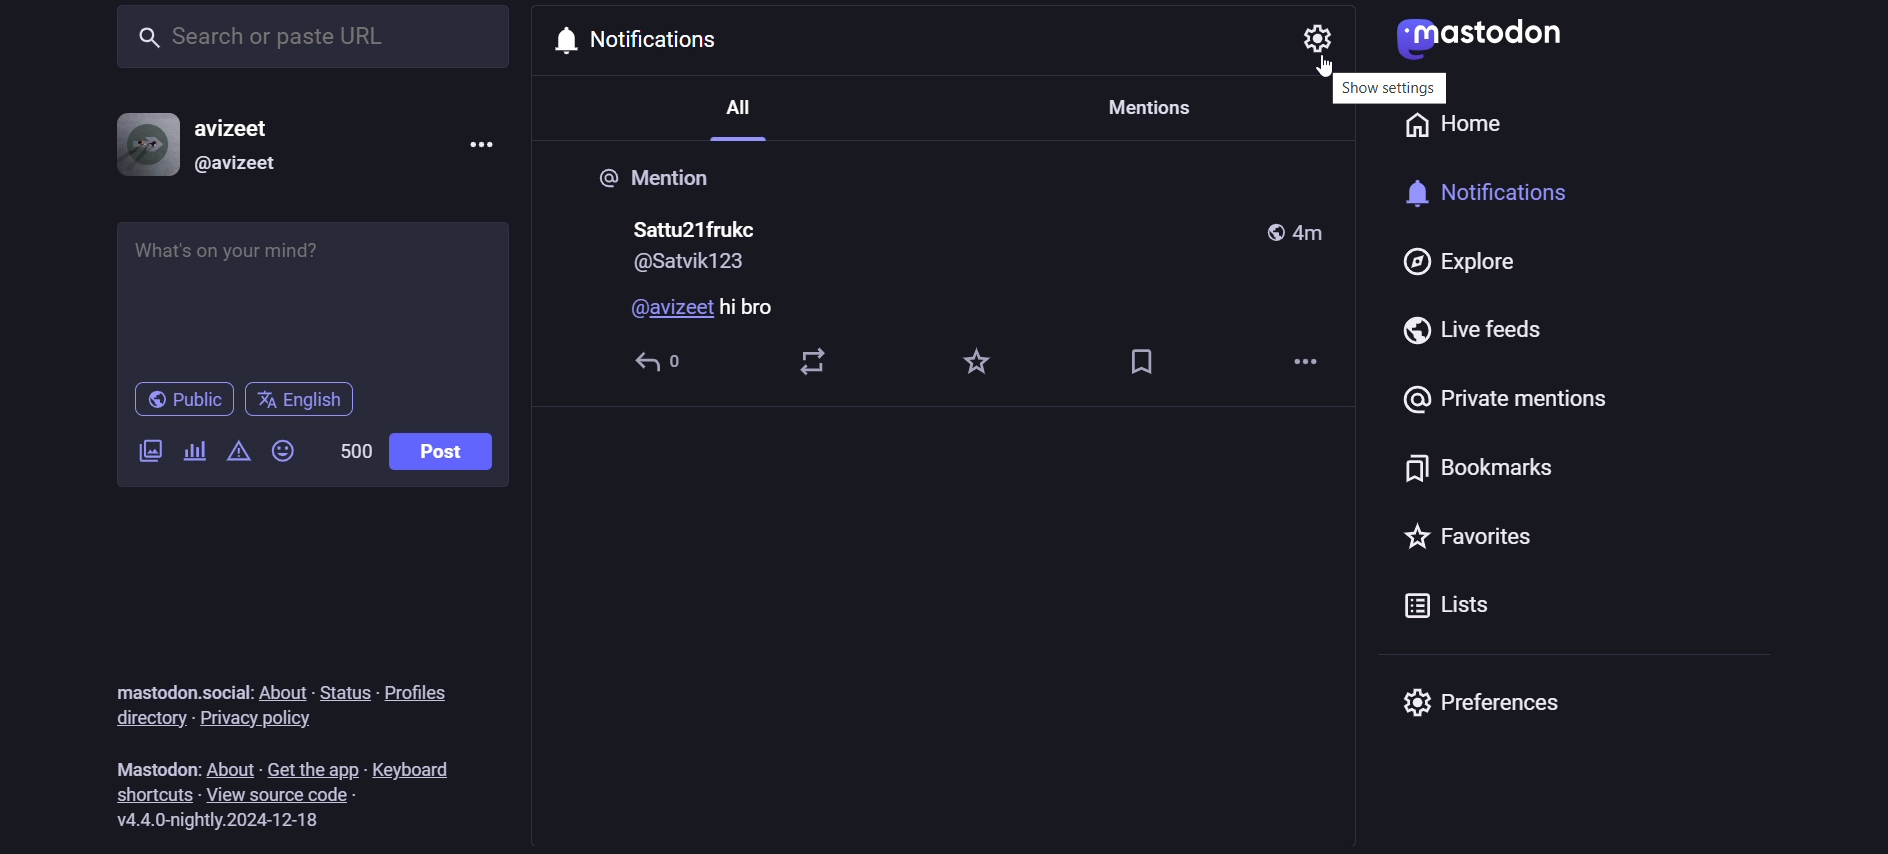 The image size is (1888, 854). Describe the element at coordinates (231, 766) in the screenshot. I see `About` at that location.